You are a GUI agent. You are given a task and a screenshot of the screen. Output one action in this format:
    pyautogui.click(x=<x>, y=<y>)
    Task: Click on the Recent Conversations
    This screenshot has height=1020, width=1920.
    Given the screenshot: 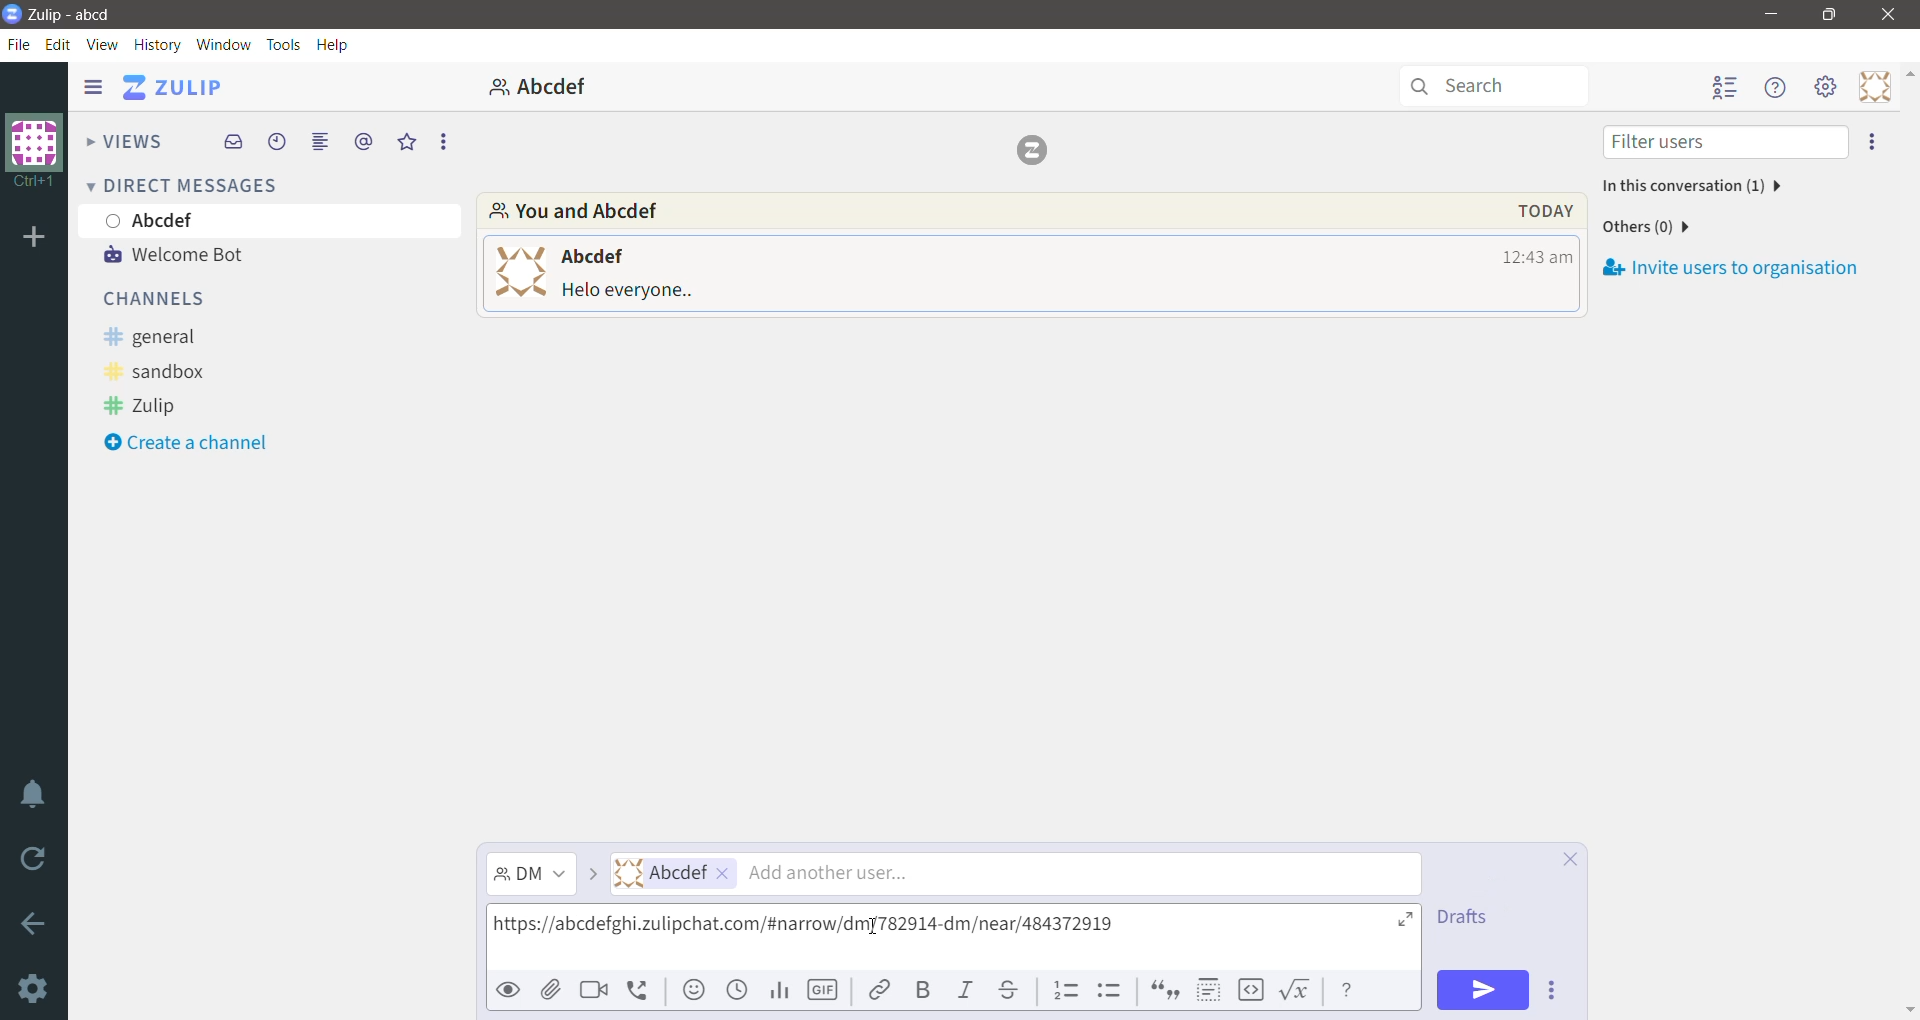 What is the action you would take?
    pyautogui.click(x=277, y=142)
    